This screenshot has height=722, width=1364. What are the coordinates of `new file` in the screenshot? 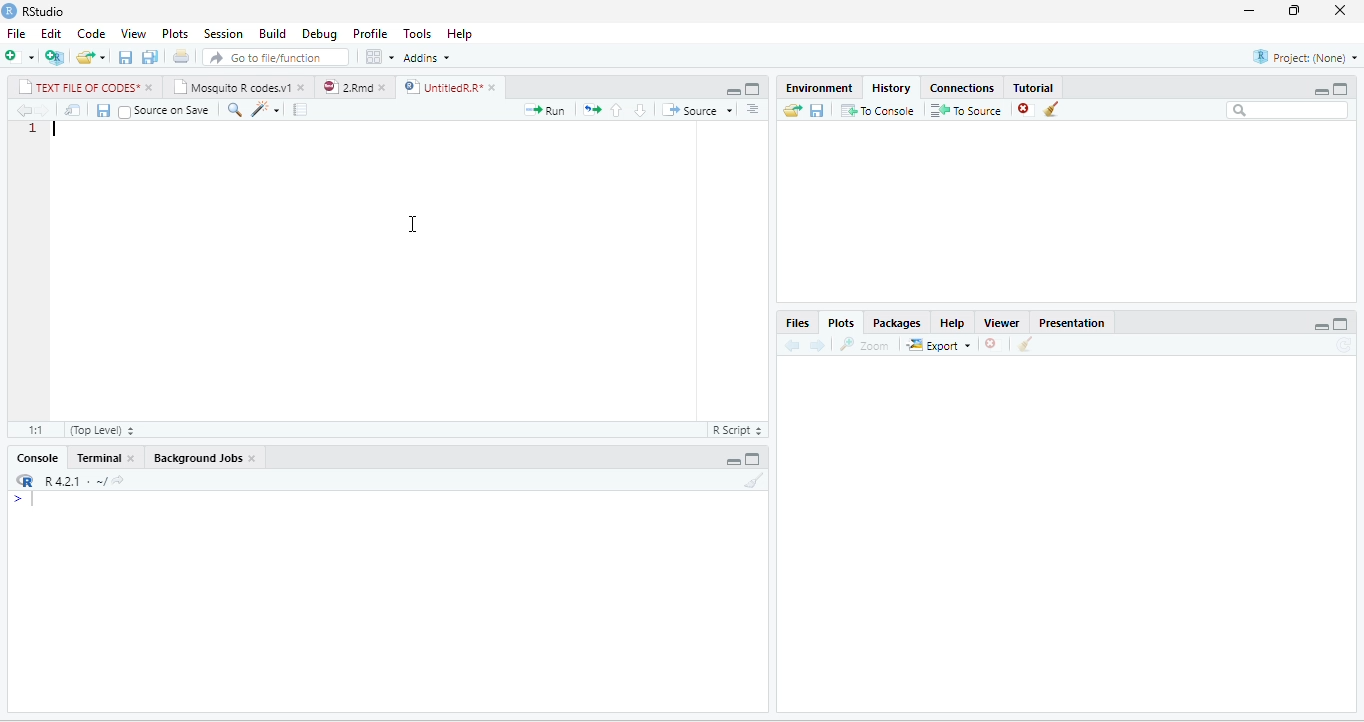 It's located at (20, 57).